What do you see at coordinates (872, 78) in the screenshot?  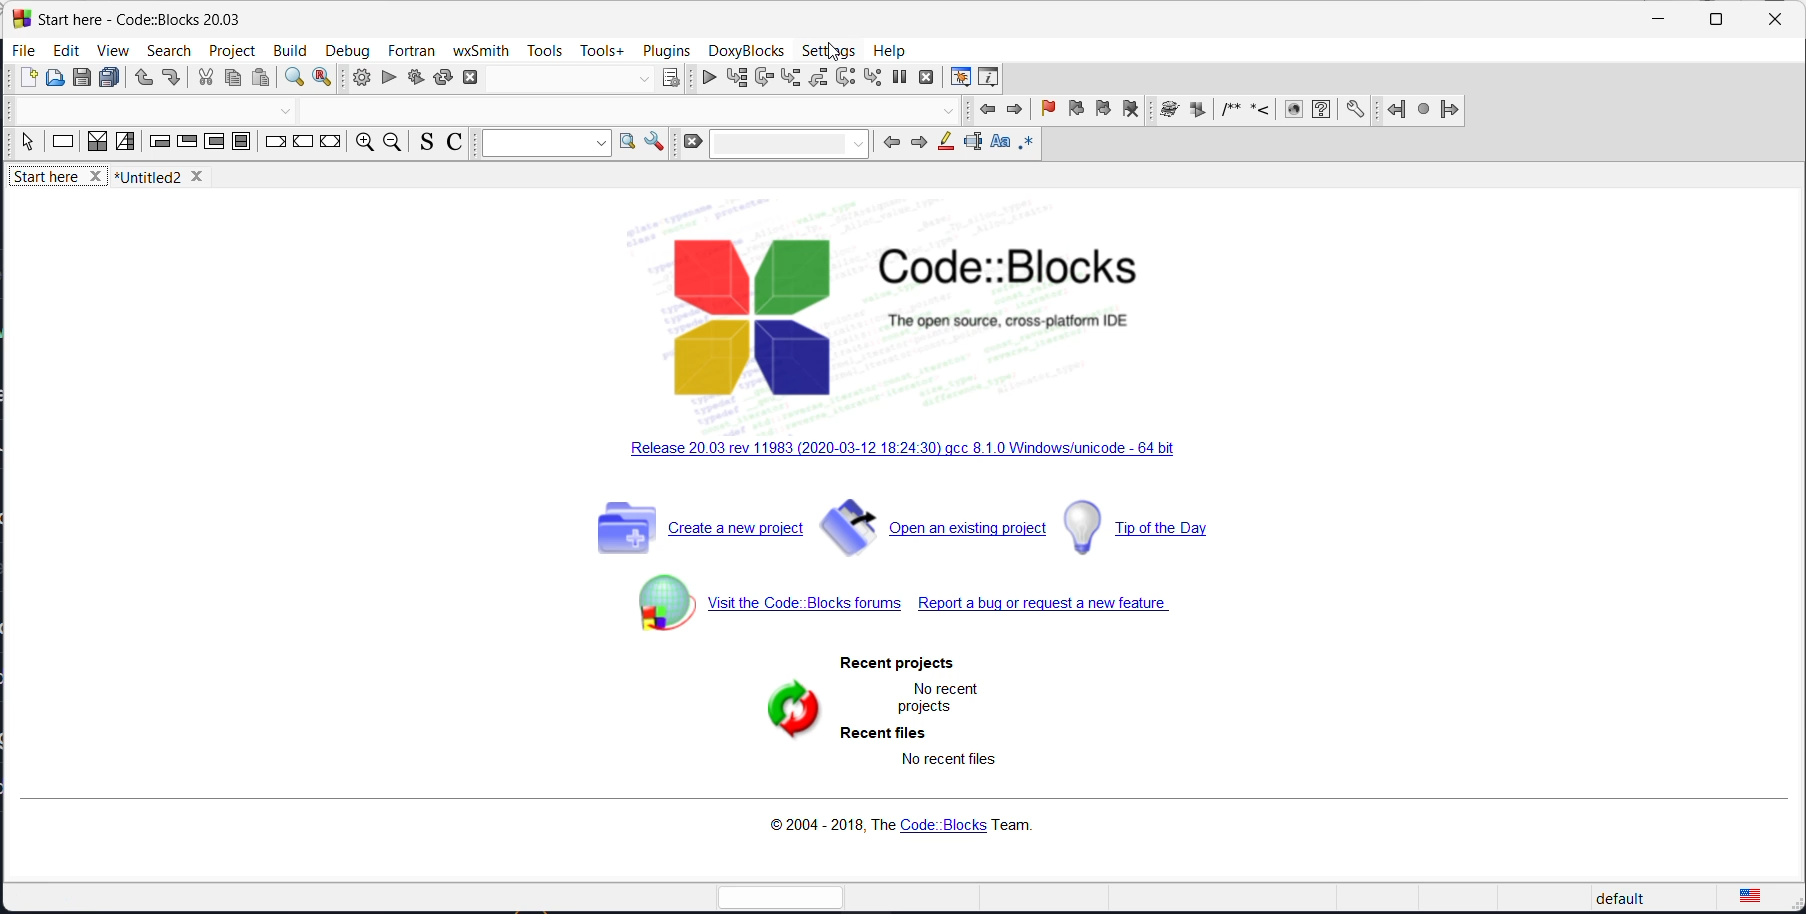 I see `step into instruction` at bounding box center [872, 78].